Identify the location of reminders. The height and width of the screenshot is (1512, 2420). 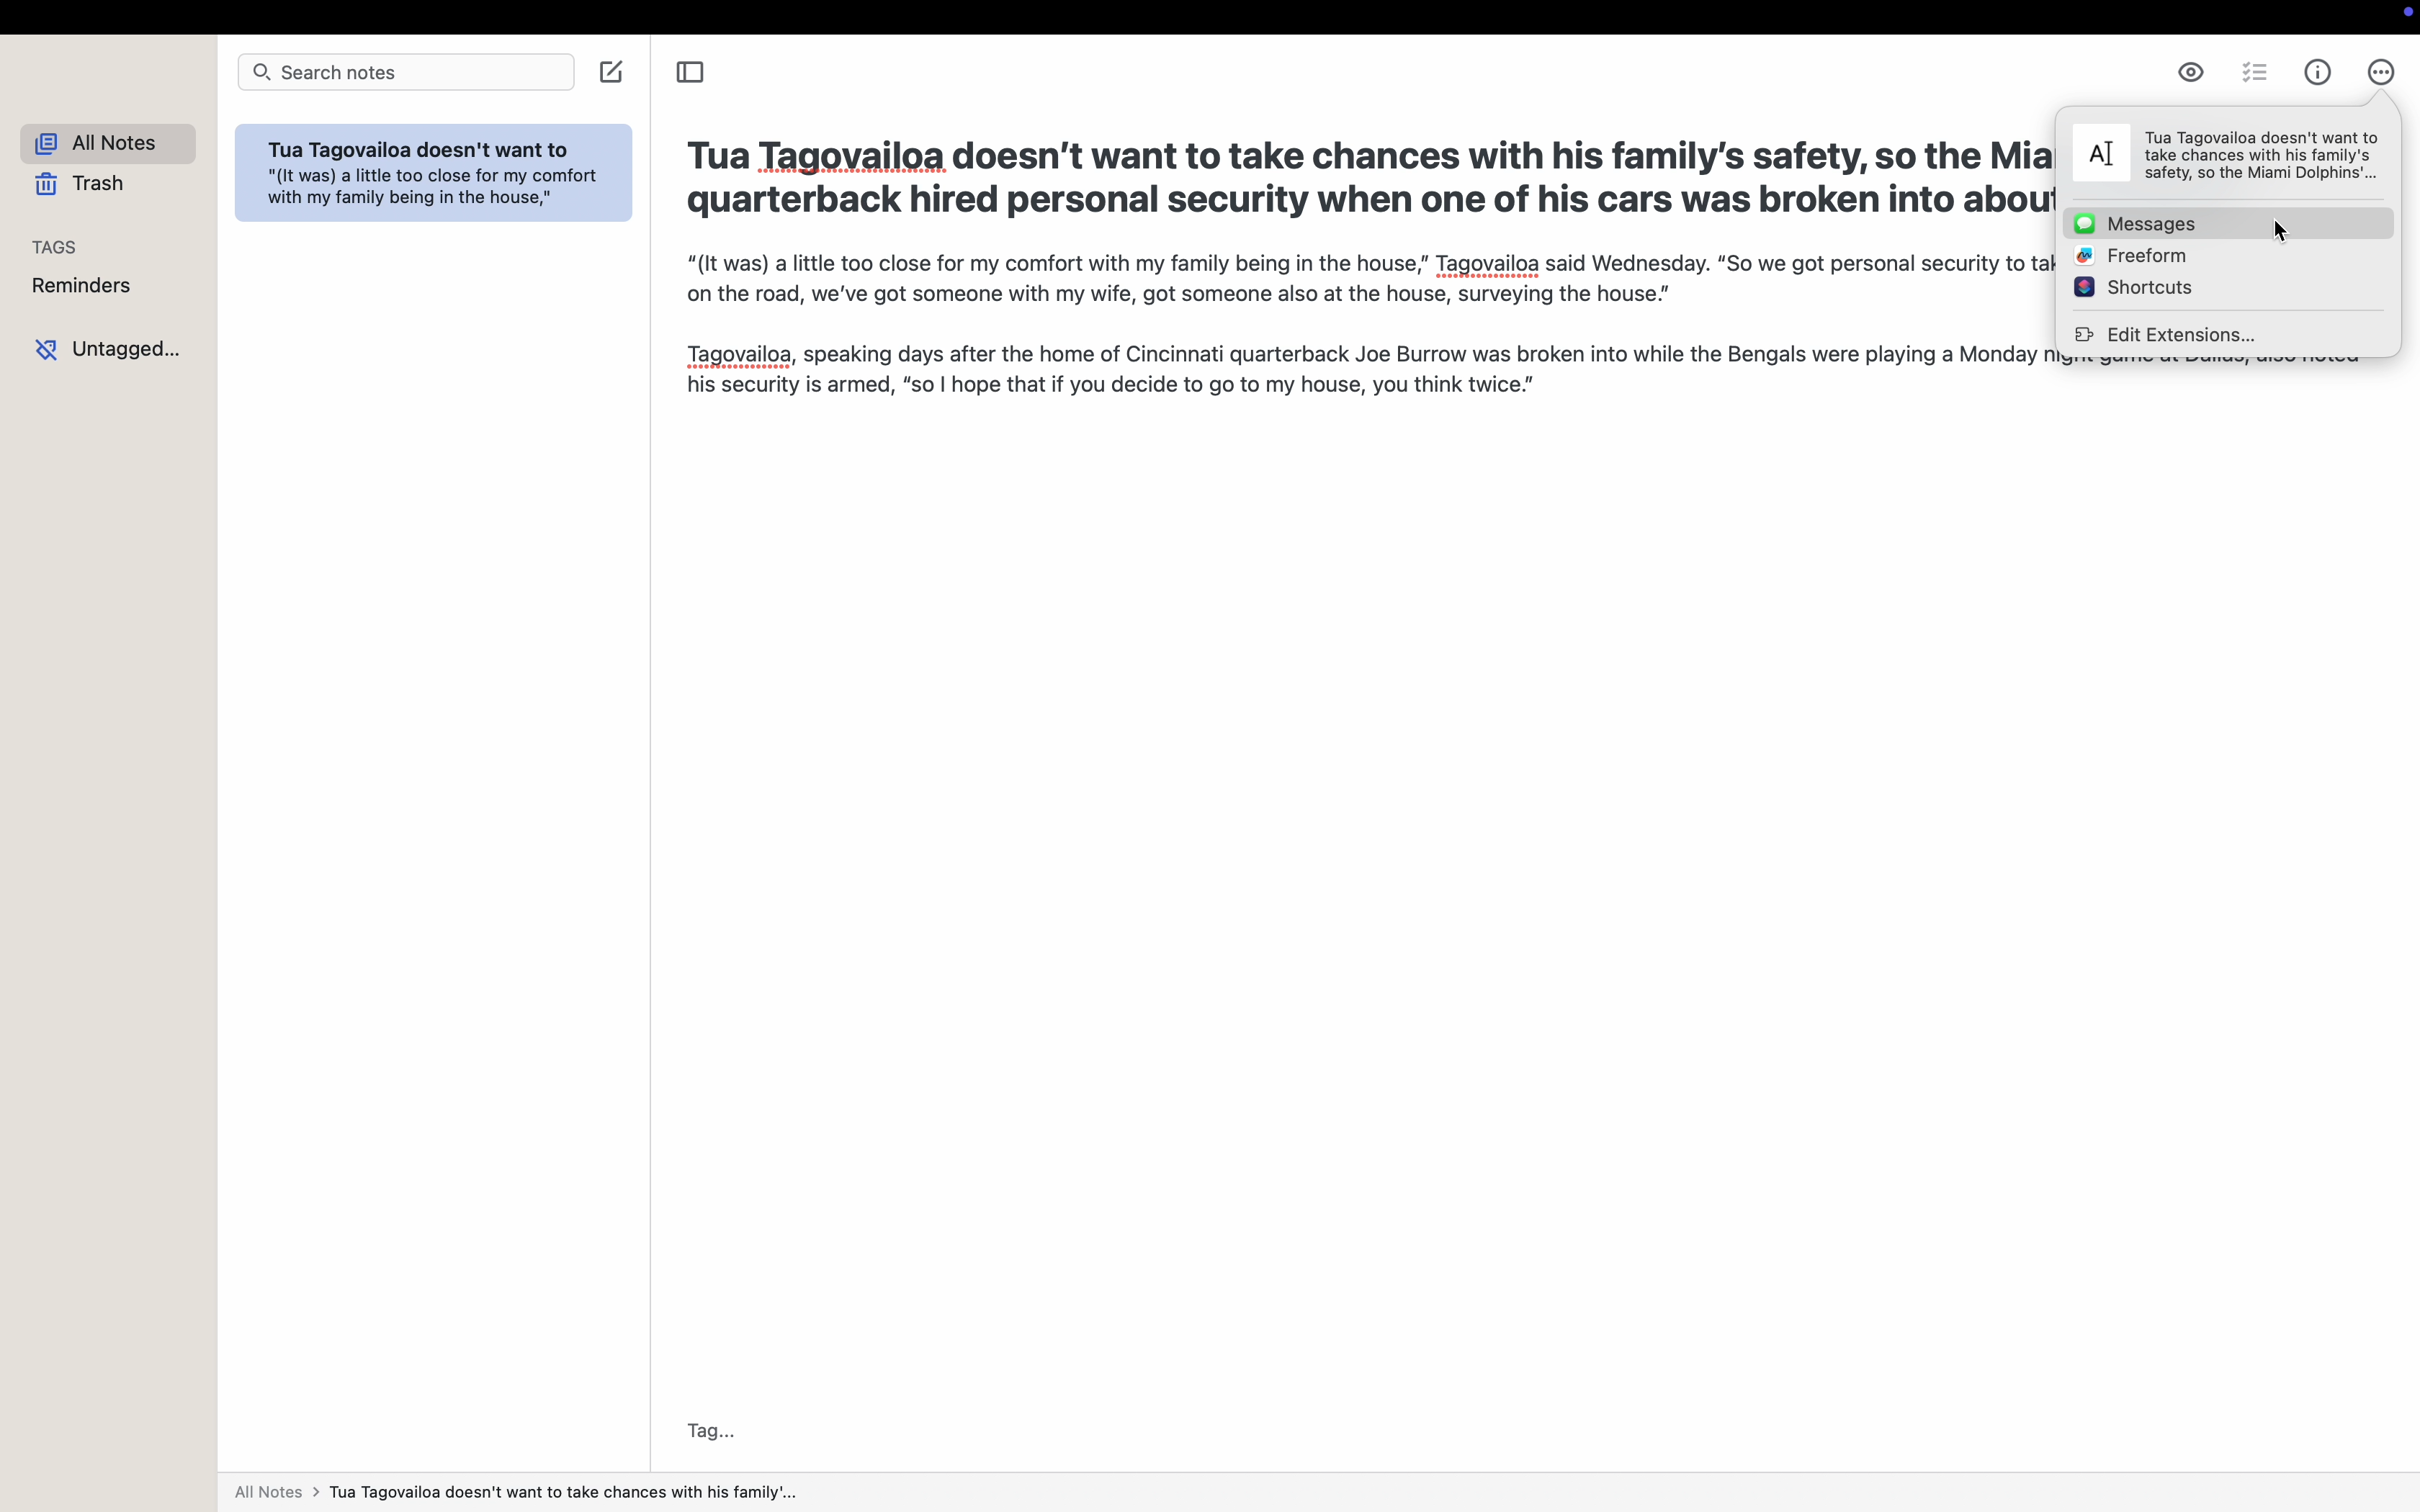
(82, 285).